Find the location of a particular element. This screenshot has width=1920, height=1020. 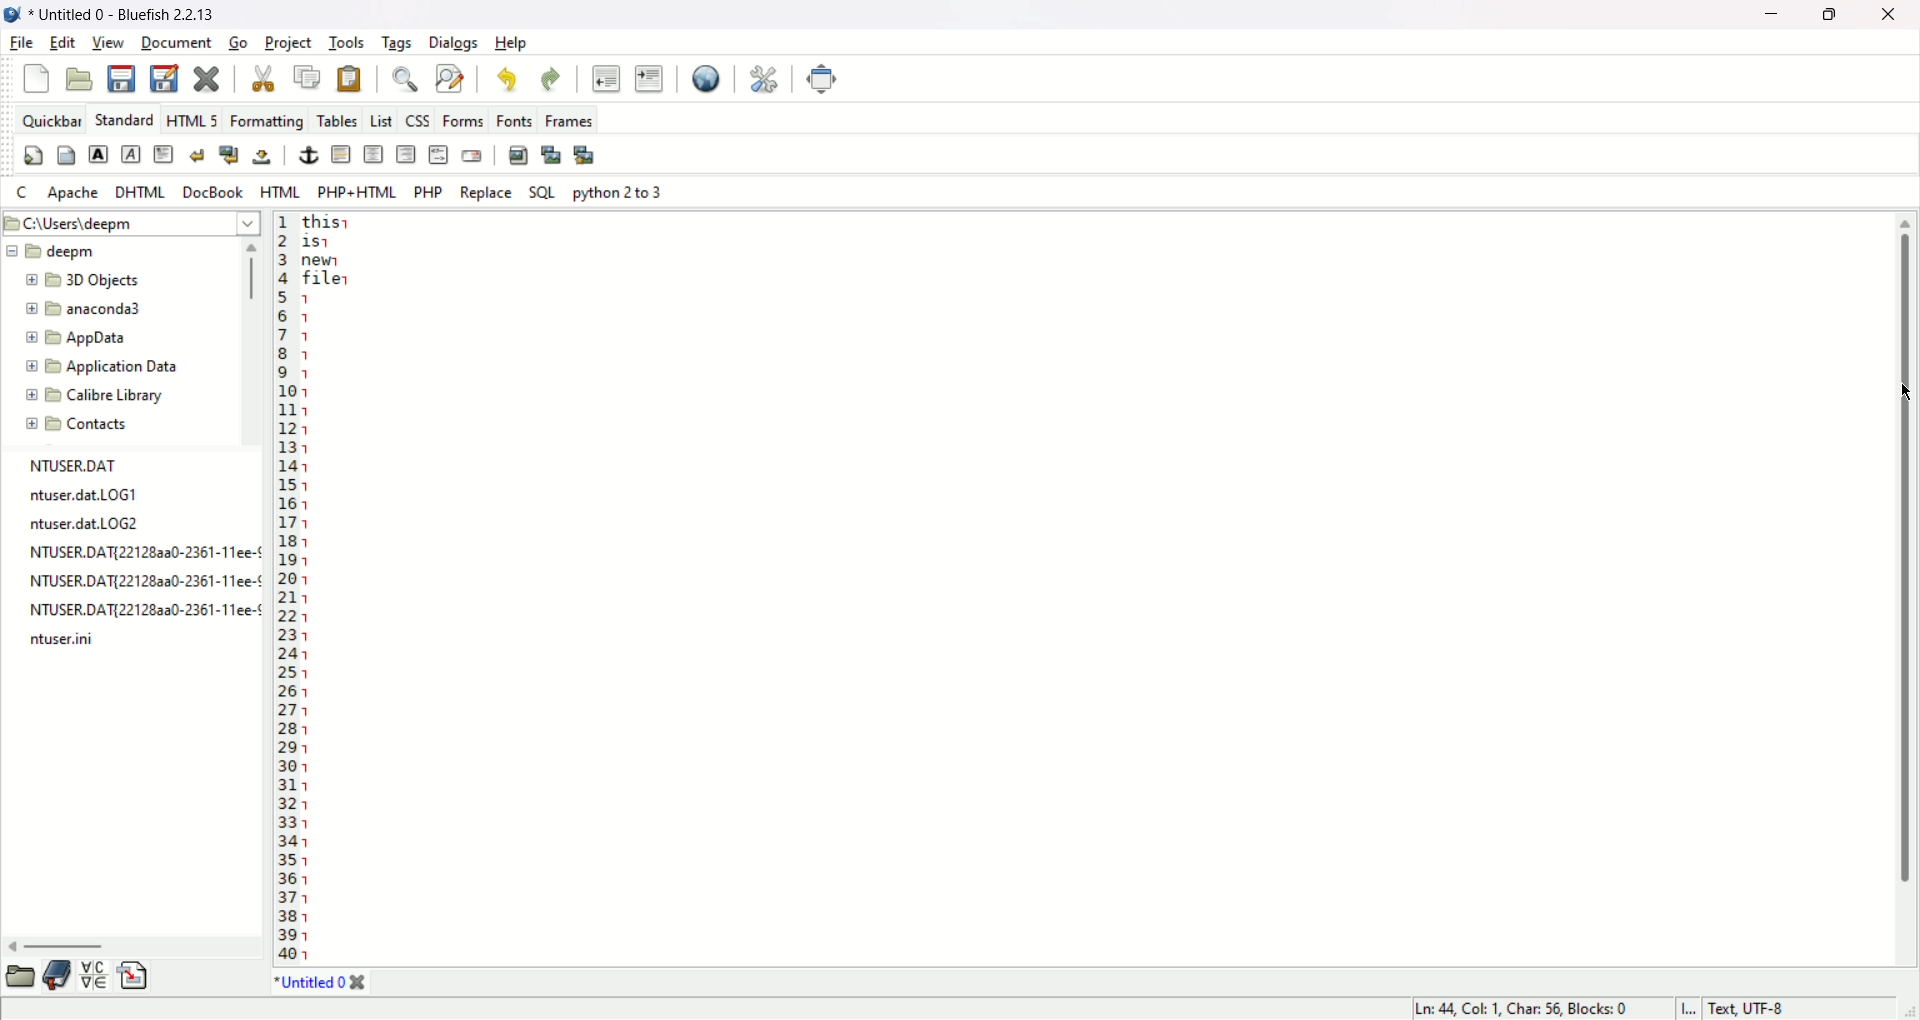

multi thumbnail is located at coordinates (585, 154).